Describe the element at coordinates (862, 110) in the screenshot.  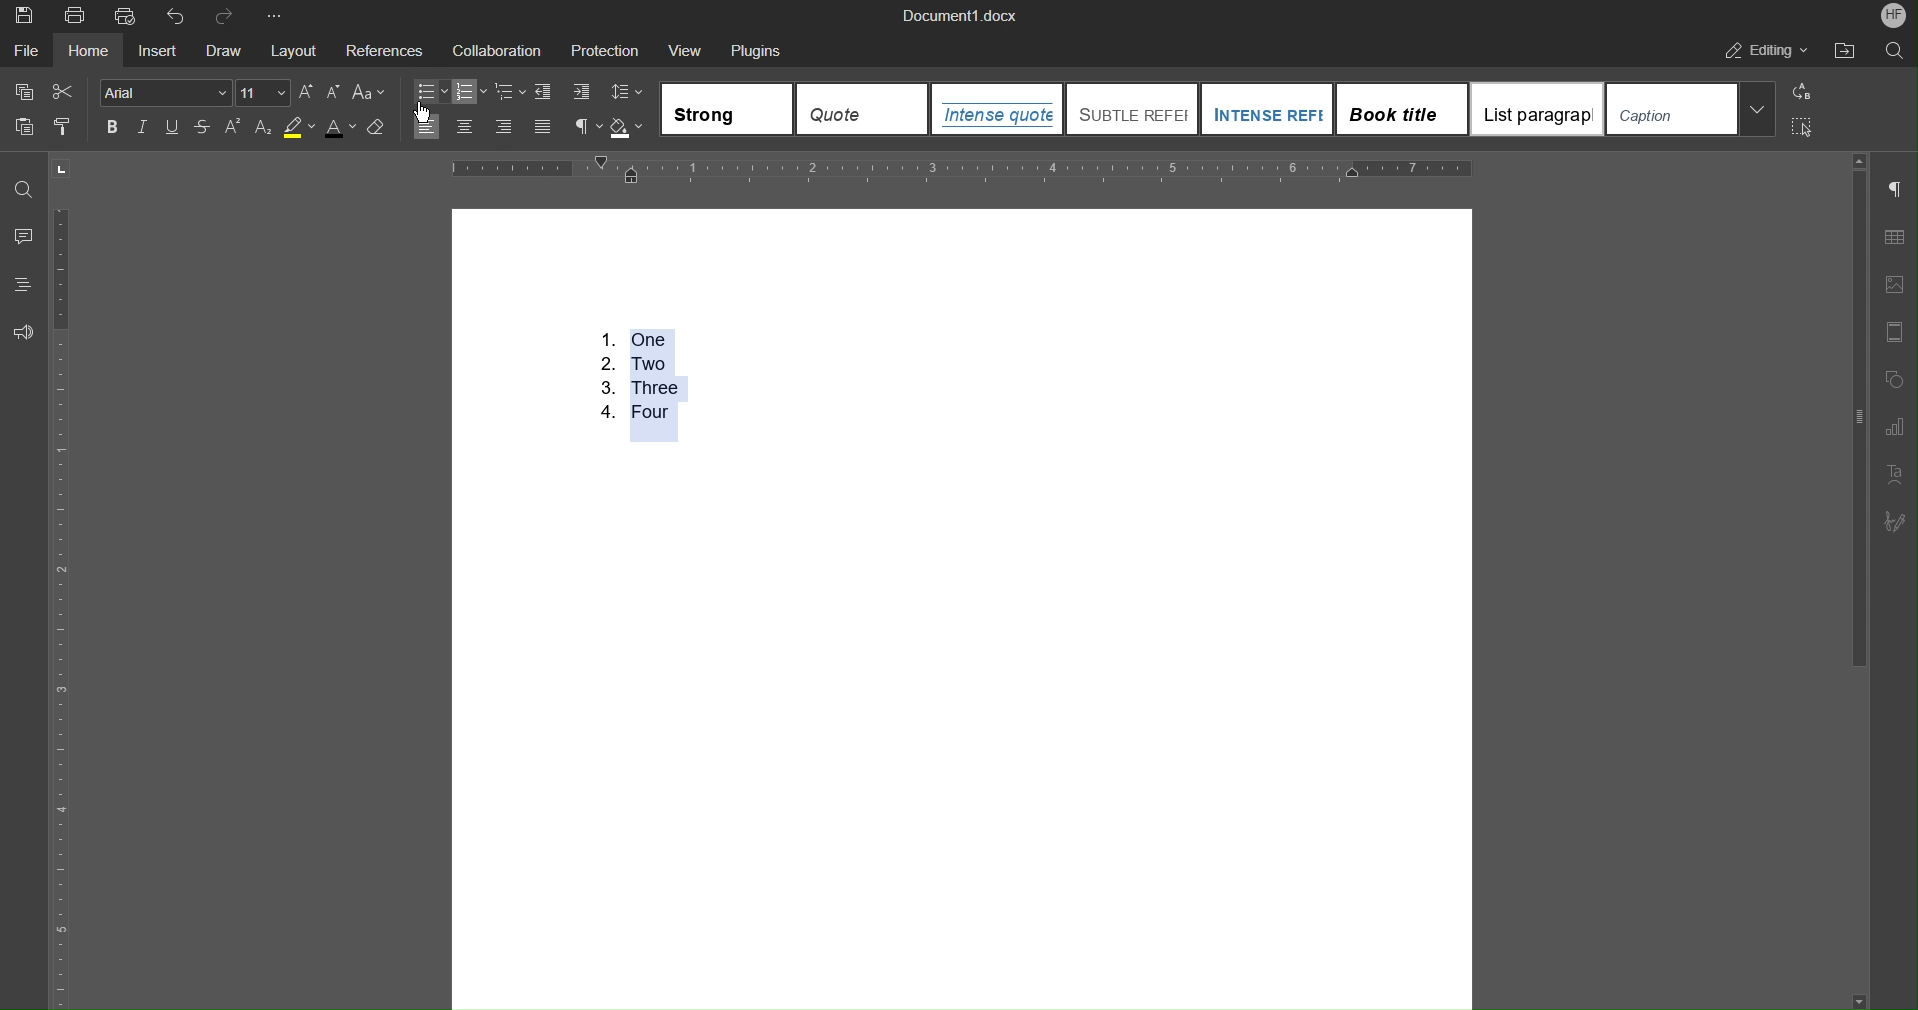
I see `Quote` at that location.